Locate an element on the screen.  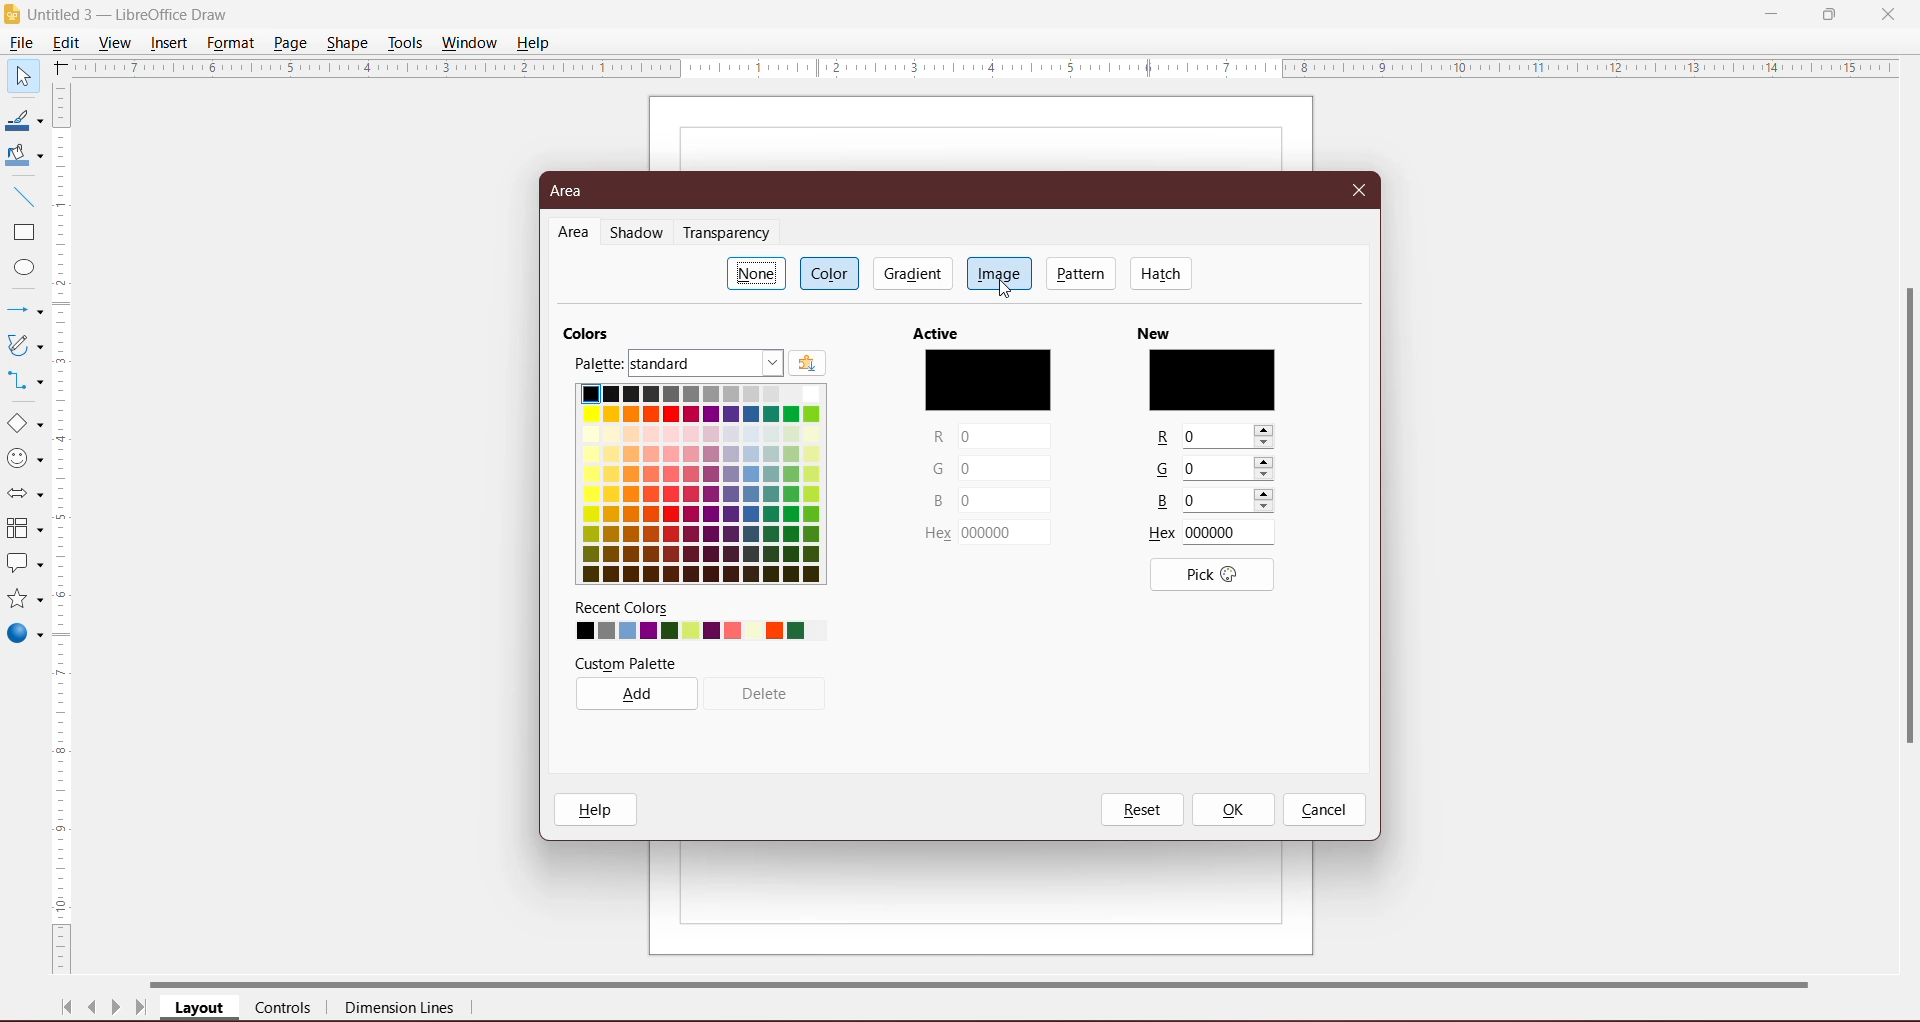
0 is located at coordinates (1231, 436).